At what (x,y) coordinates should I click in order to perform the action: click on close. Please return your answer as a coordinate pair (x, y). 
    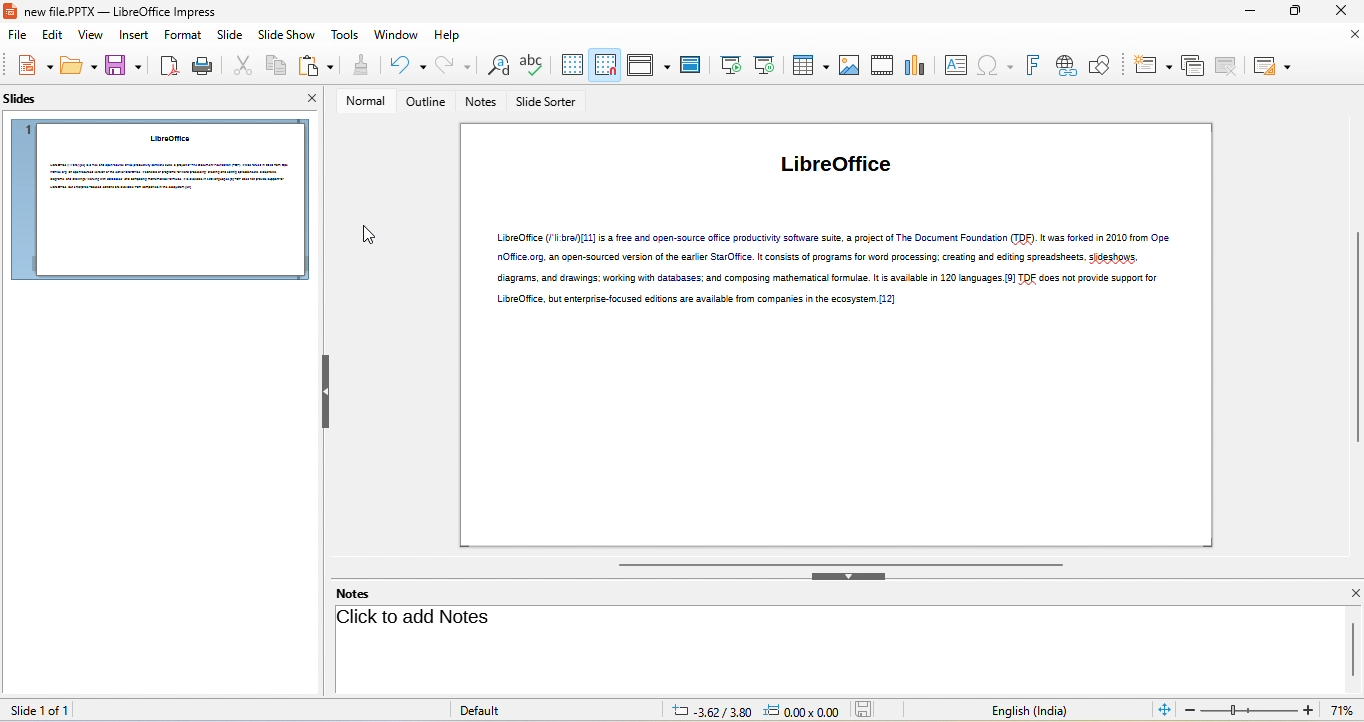
    Looking at the image, I should click on (1350, 593).